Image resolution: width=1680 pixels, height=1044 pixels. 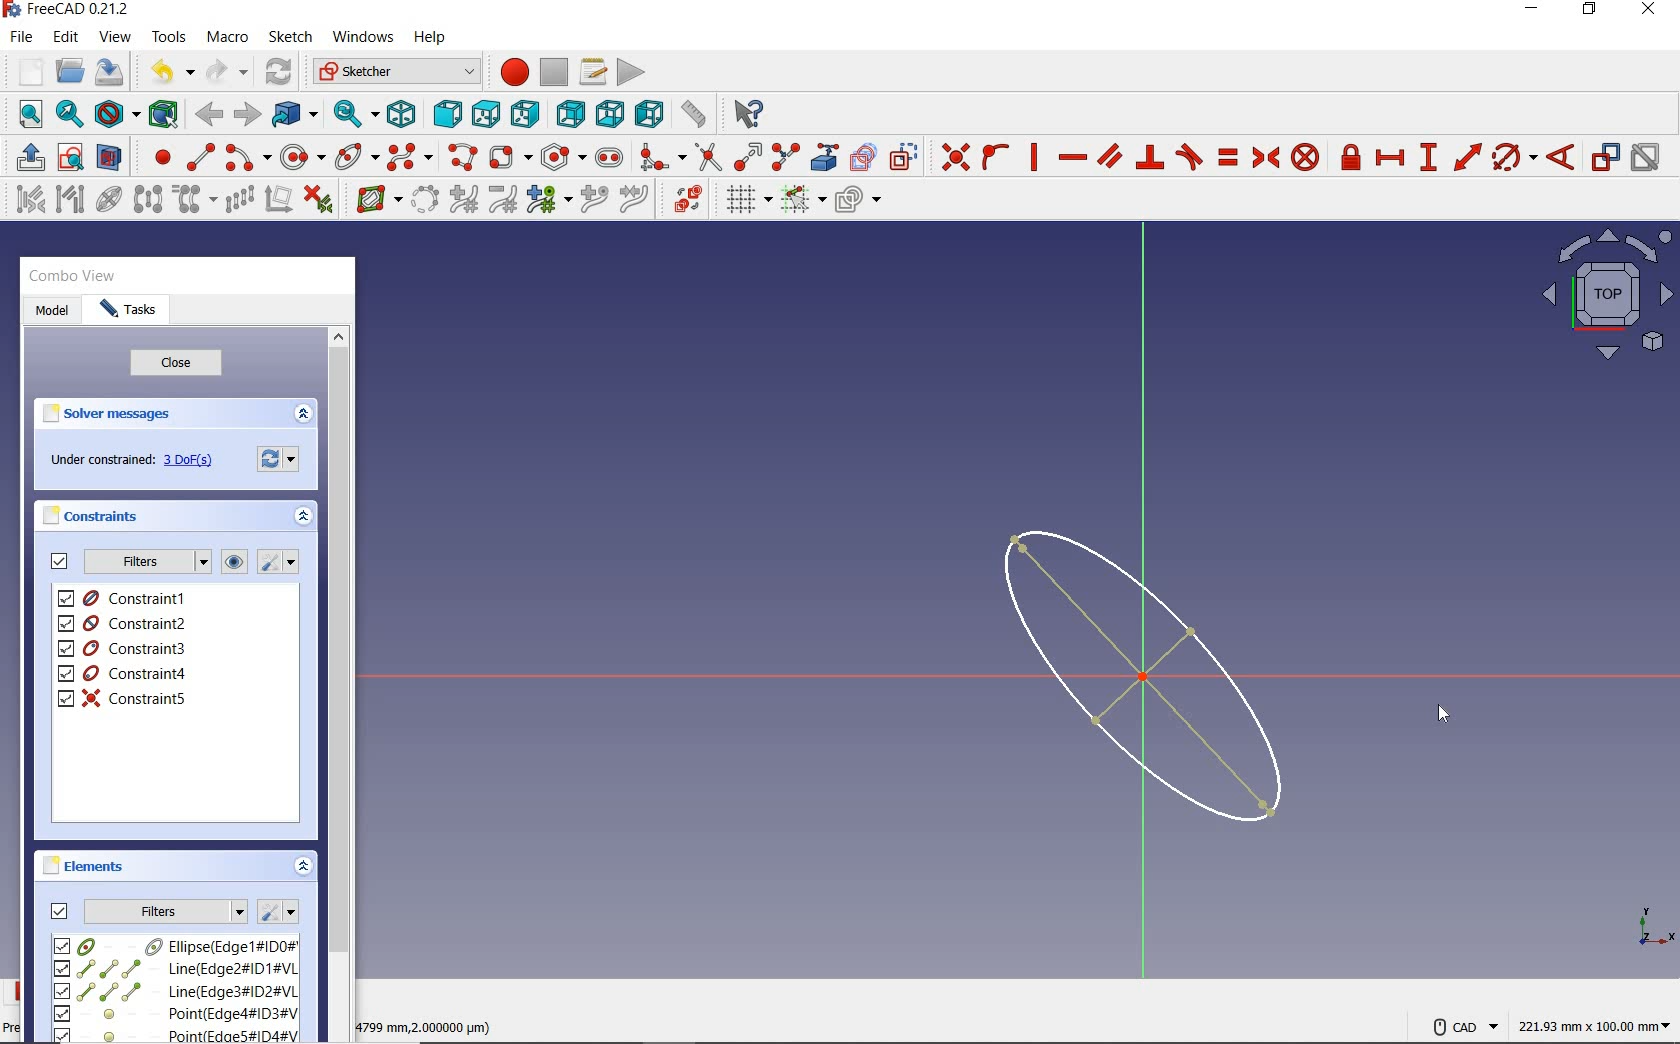 What do you see at coordinates (113, 157) in the screenshot?
I see `view section` at bounding box center [113, 157].